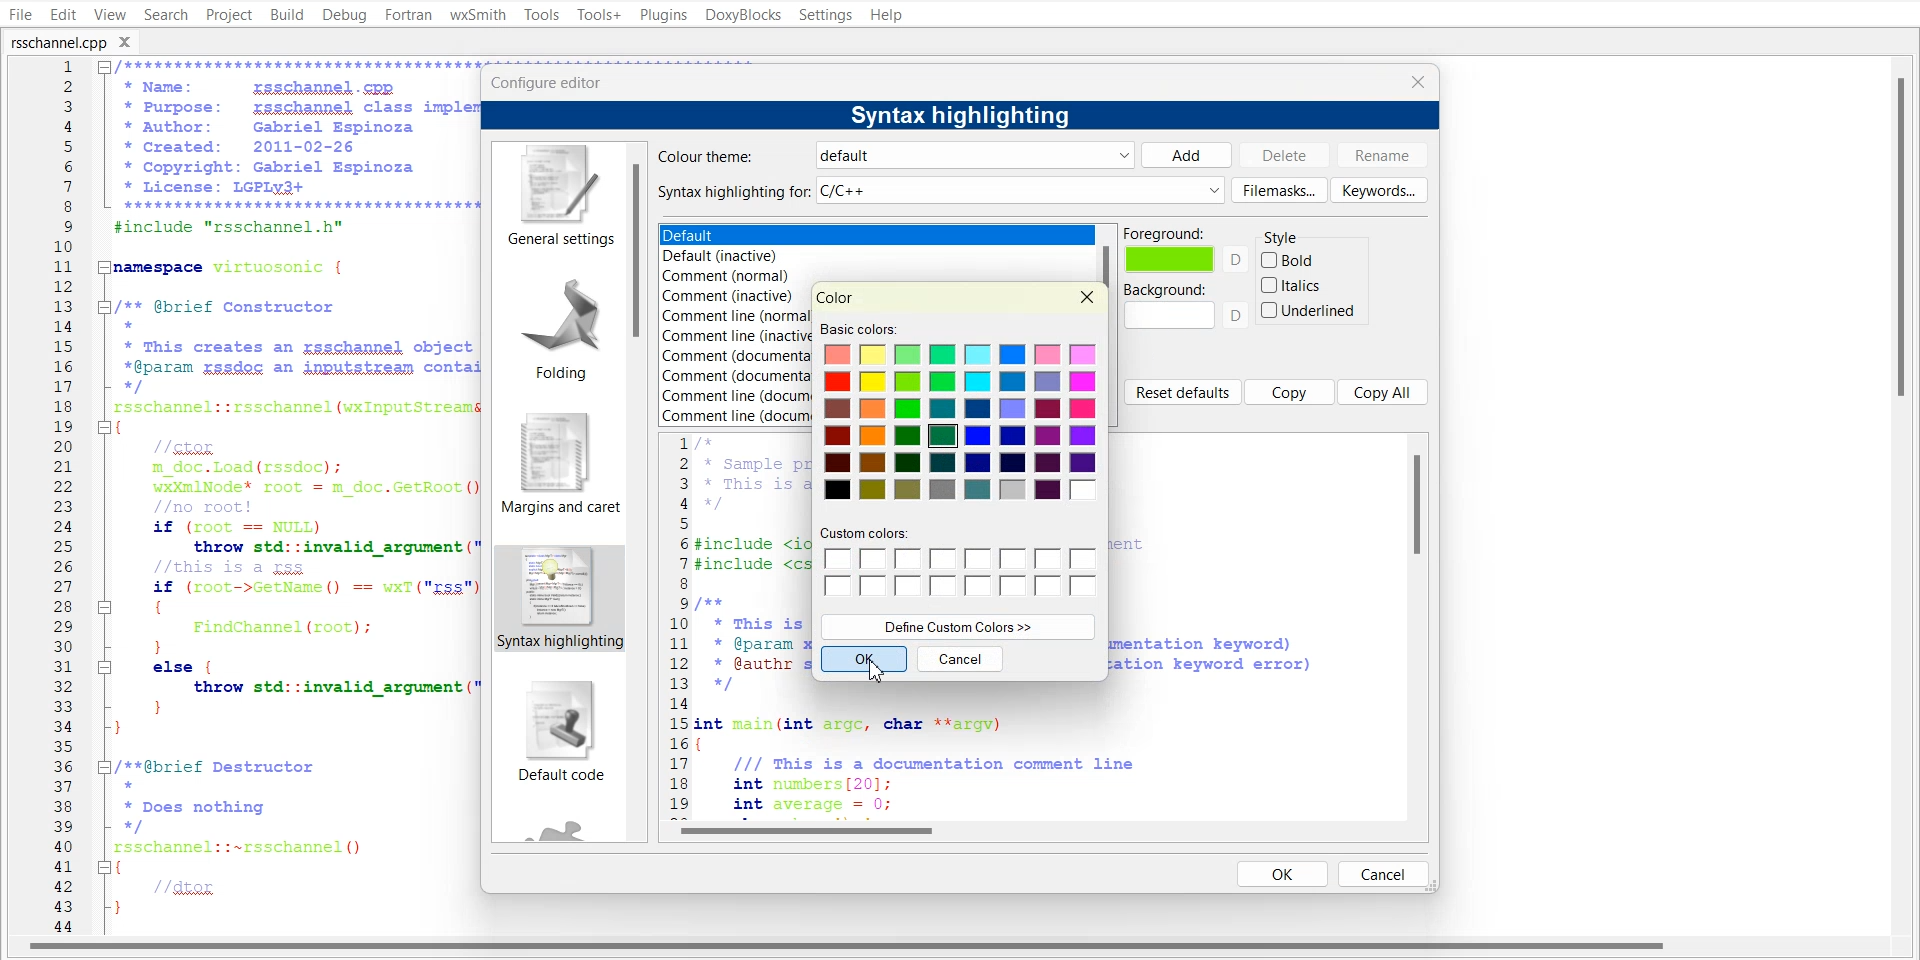 This screenshot has height=960, width=1920. Describe the element at coordinates (1417, 81) in the screenshot. I see `Close` at that location.